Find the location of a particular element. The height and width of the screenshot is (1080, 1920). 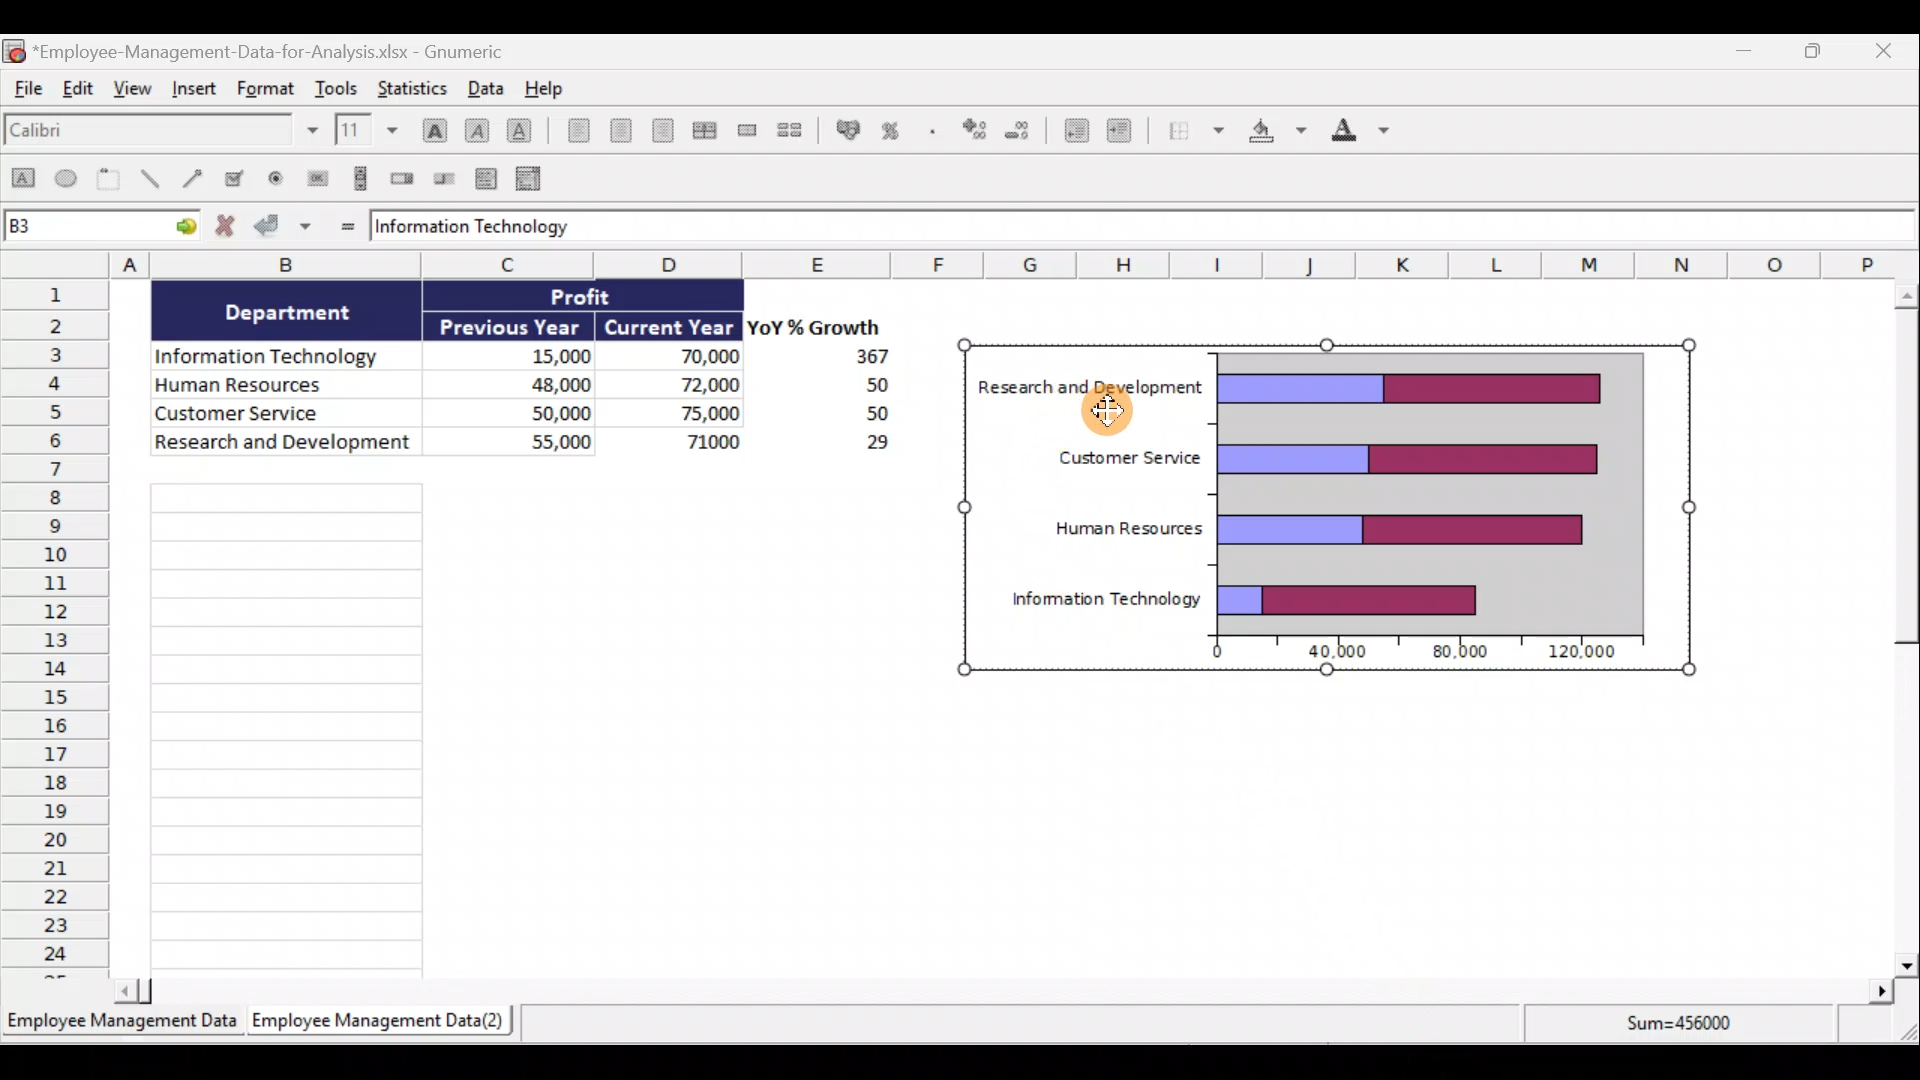

Scroll bar is located at coordinates (1004, 990).